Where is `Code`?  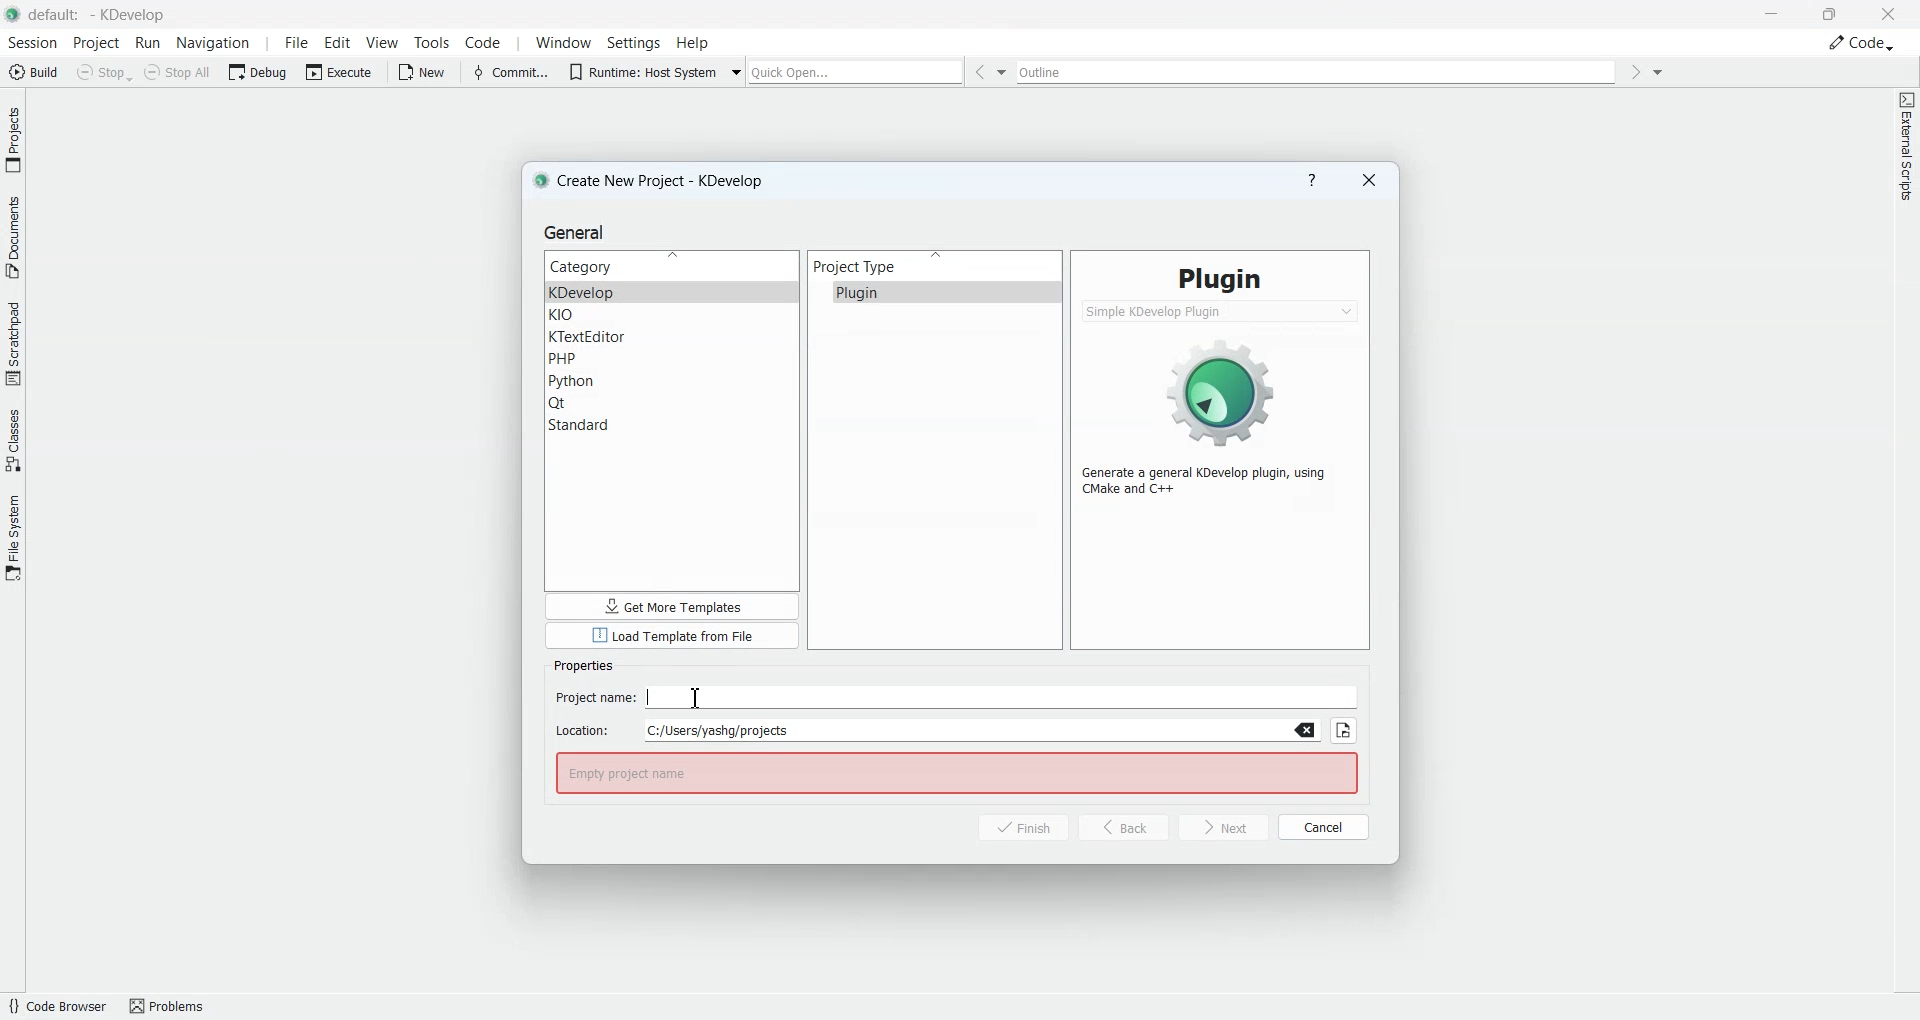 Code is located at coordinates (1861, 42).